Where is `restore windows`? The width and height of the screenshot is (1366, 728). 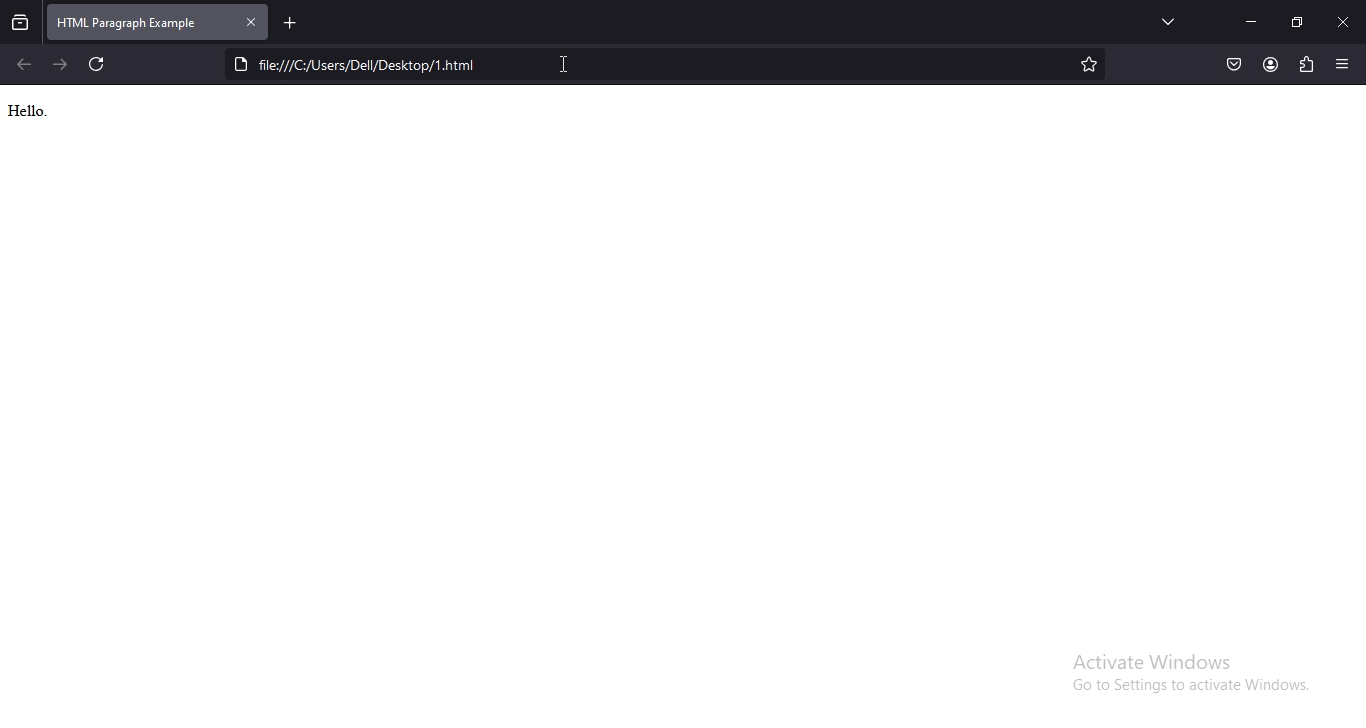 restore windows is located at coordinates (1298, 20).